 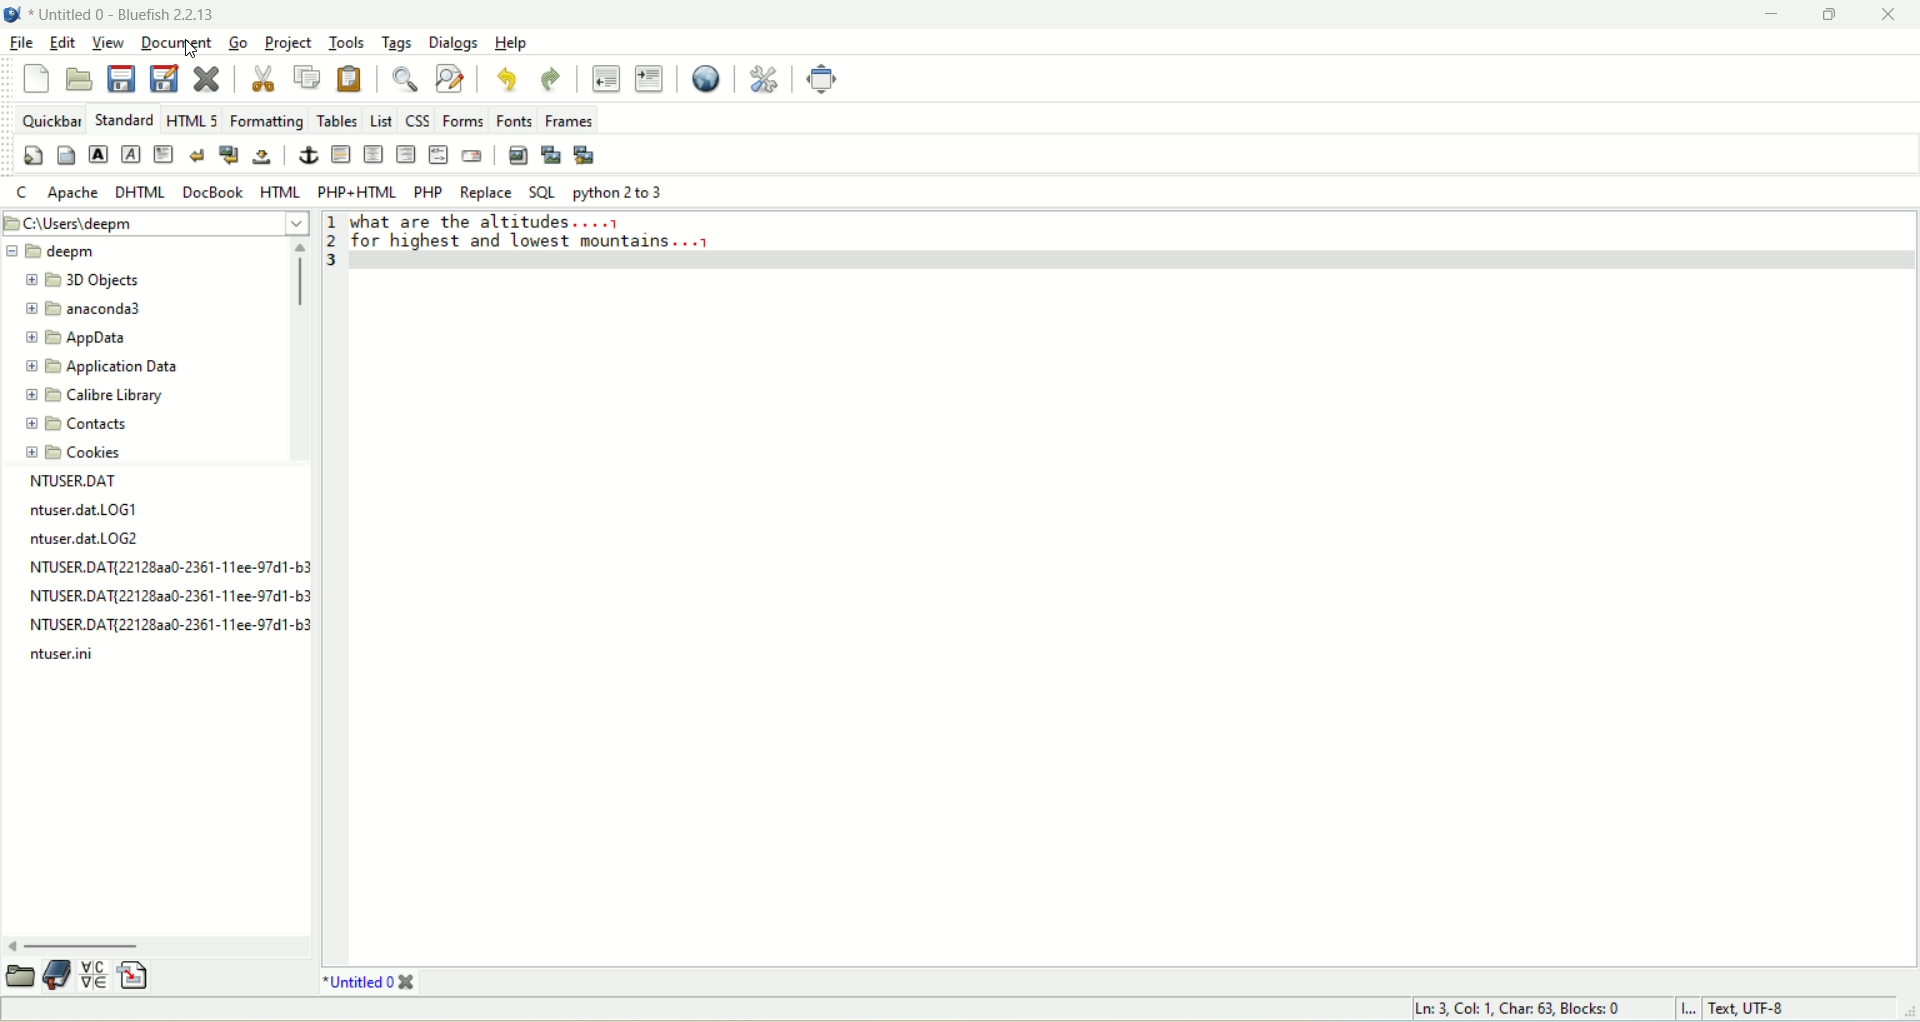 What do you see at coordinates (12, 13) in the screenshot?
I see `logo` at bounding box center [12, 13].